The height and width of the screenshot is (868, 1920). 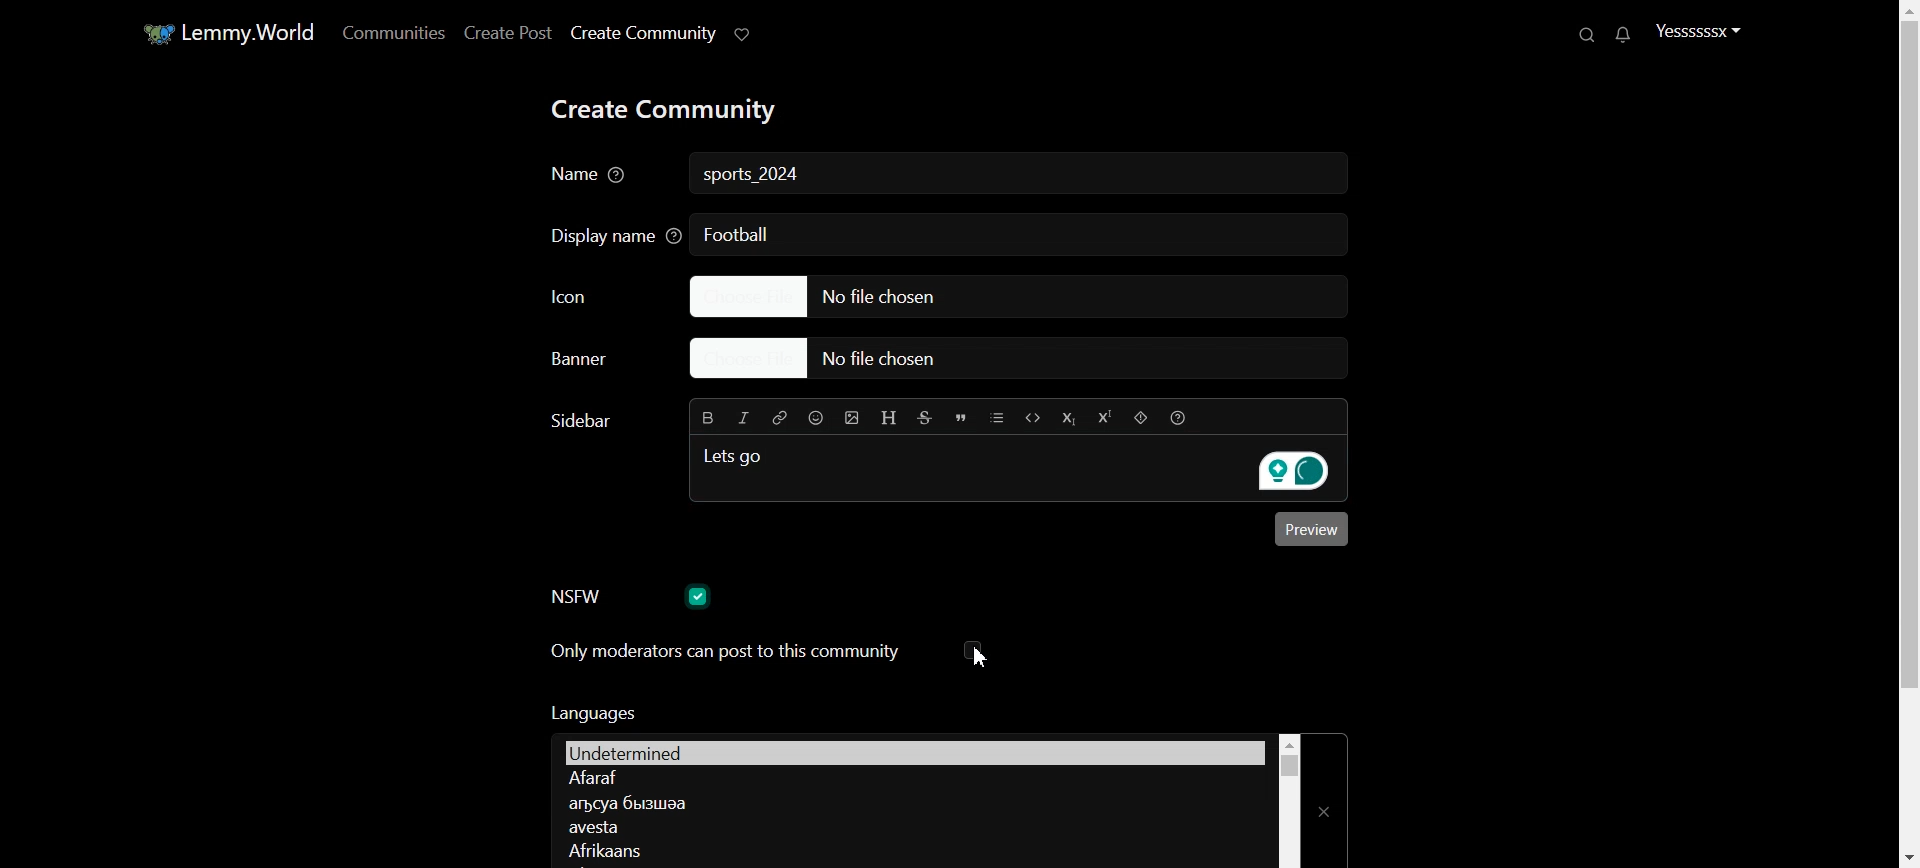 I want to click on Choose file, so click(x=1009, y=296).